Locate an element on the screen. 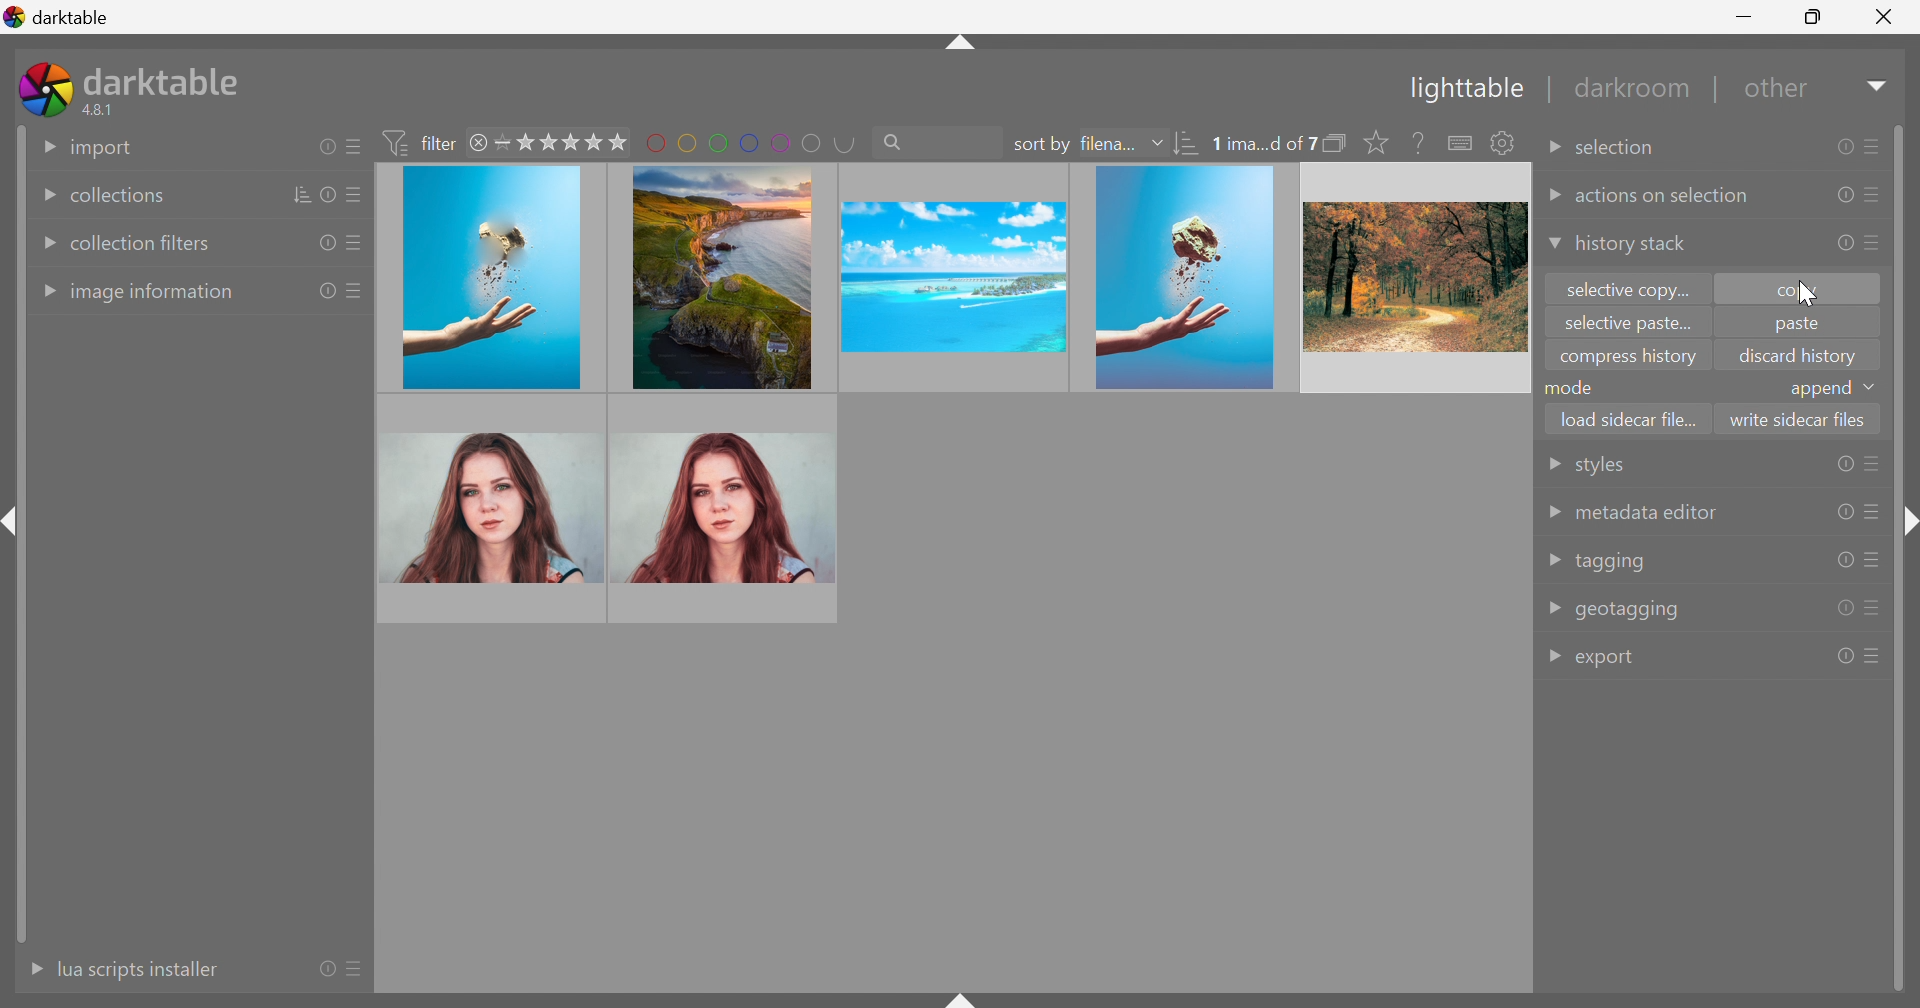  presets is located at coordinates (1873, 513).